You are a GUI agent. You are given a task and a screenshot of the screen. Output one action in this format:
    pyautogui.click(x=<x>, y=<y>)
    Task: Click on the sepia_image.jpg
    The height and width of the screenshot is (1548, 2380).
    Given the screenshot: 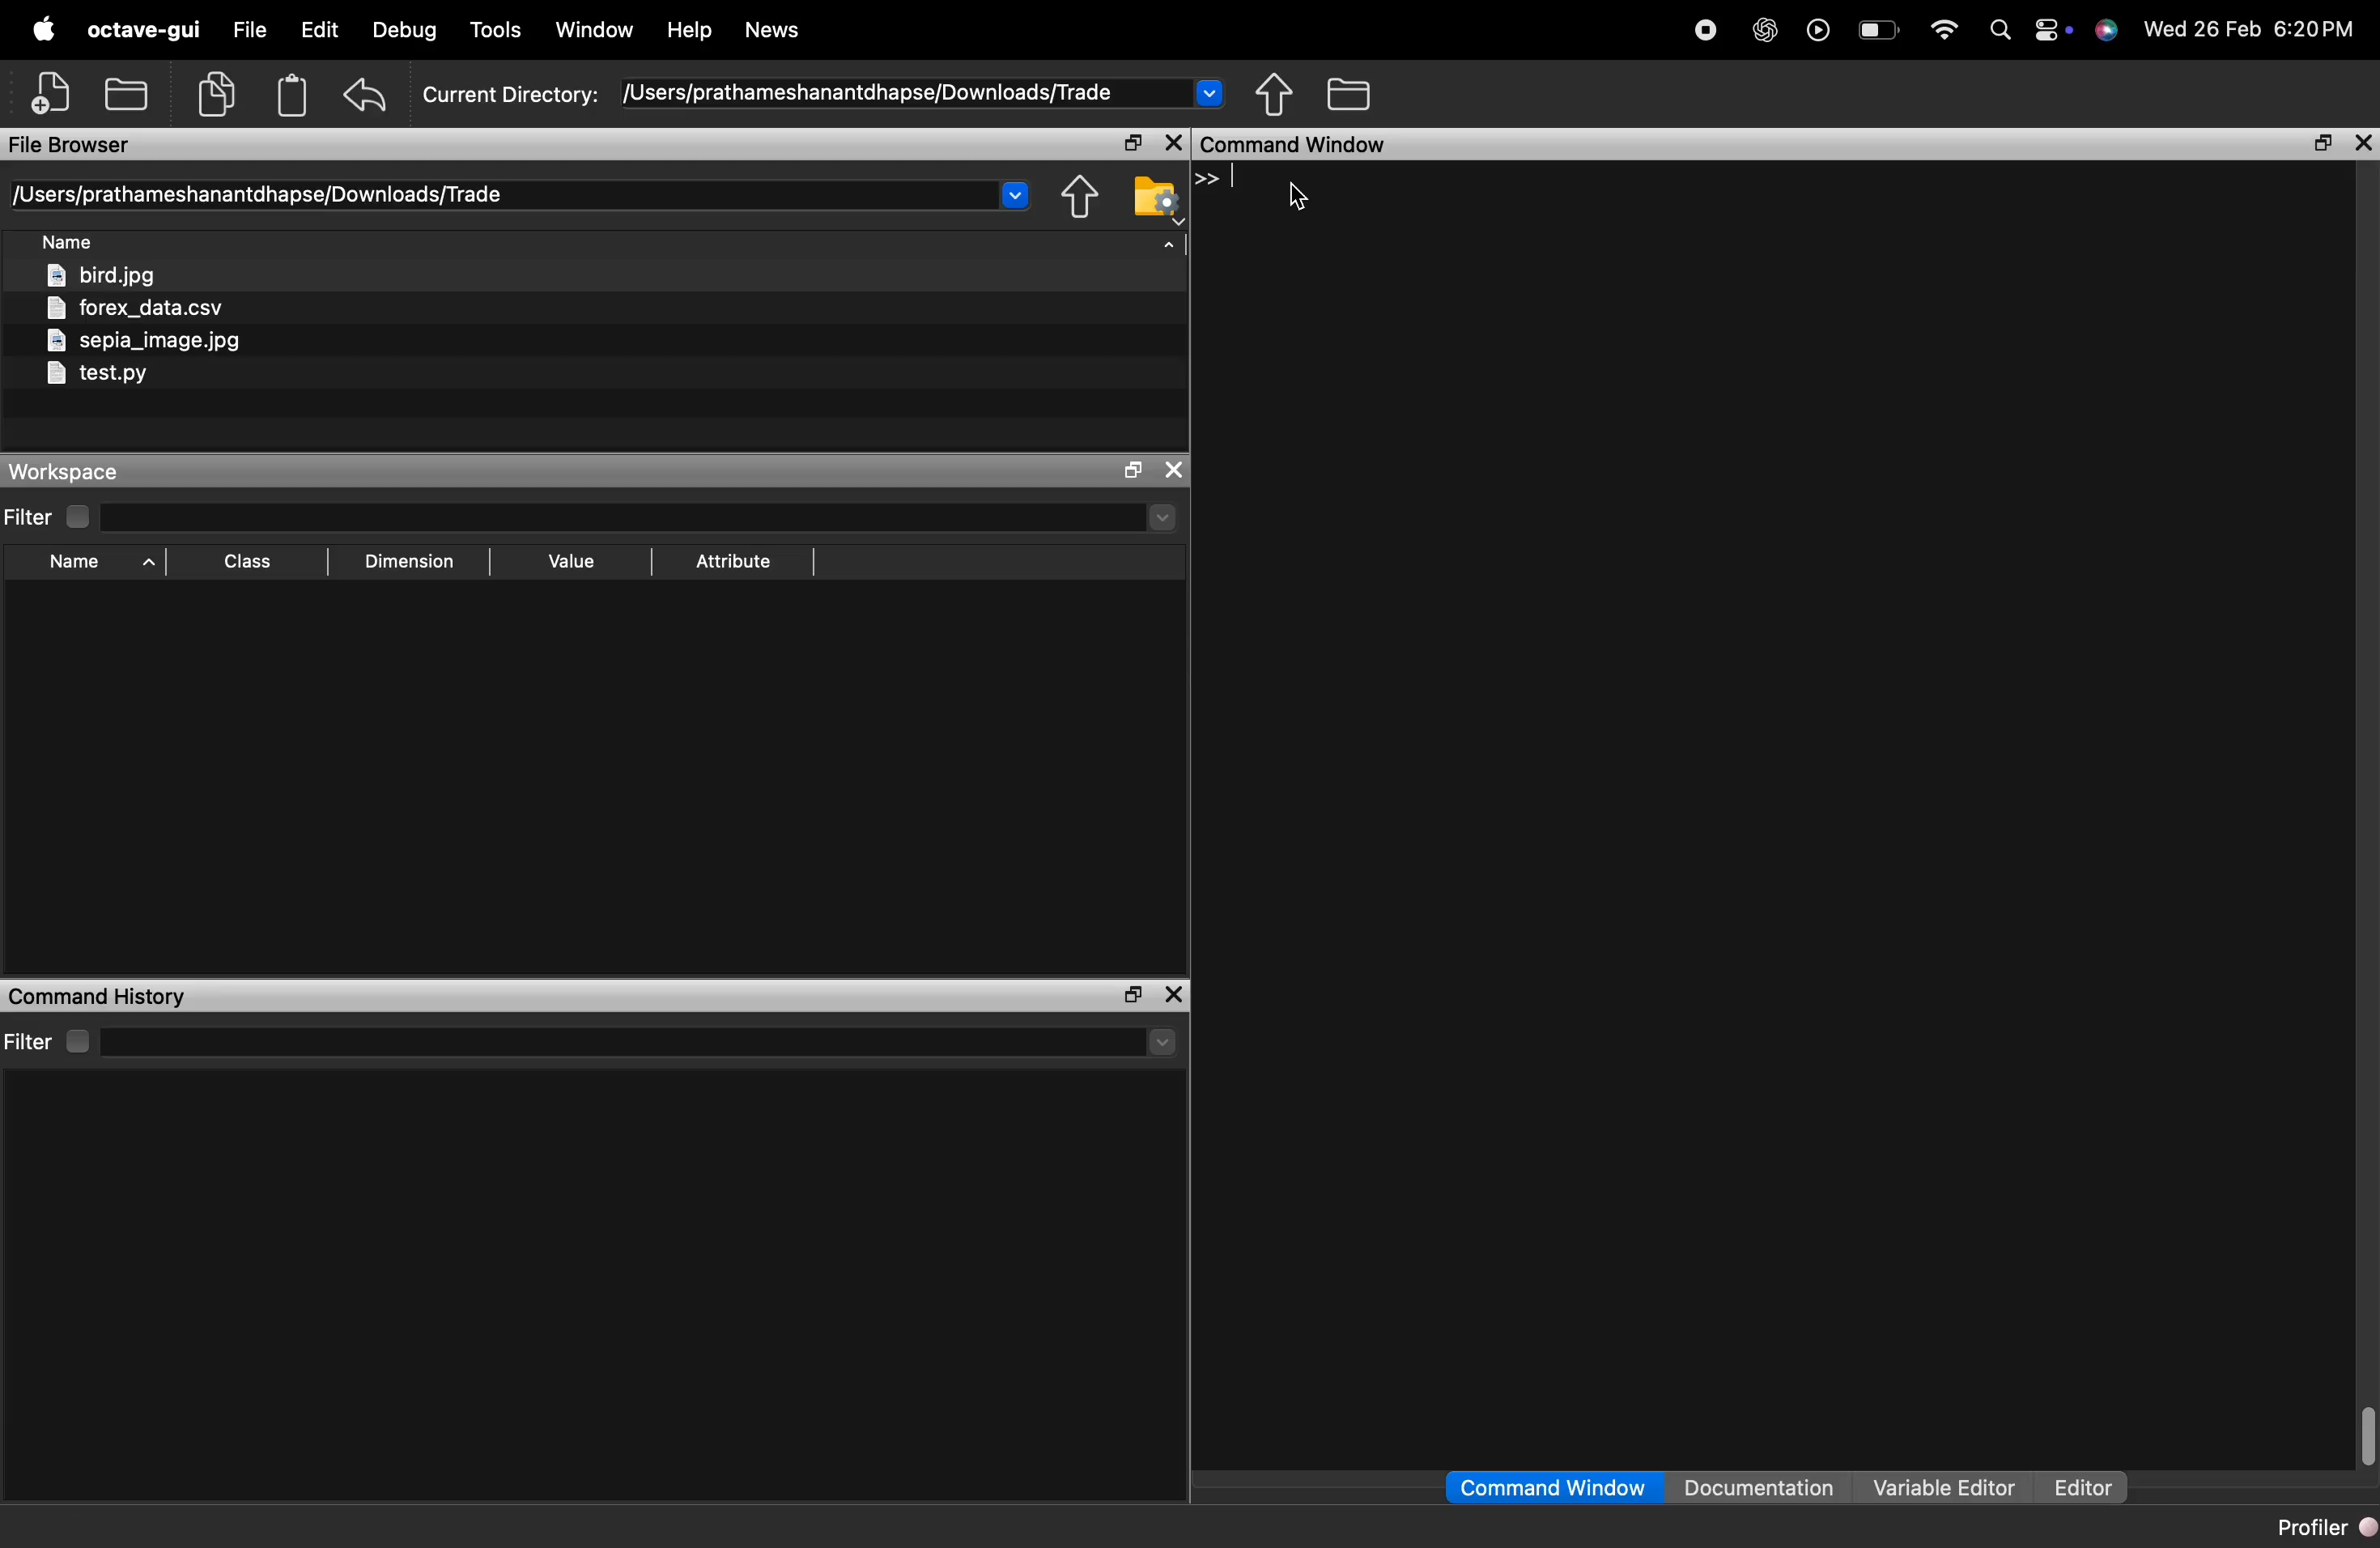 What is the action you would take?
    pyautogui.click(x=145, y=341)
    